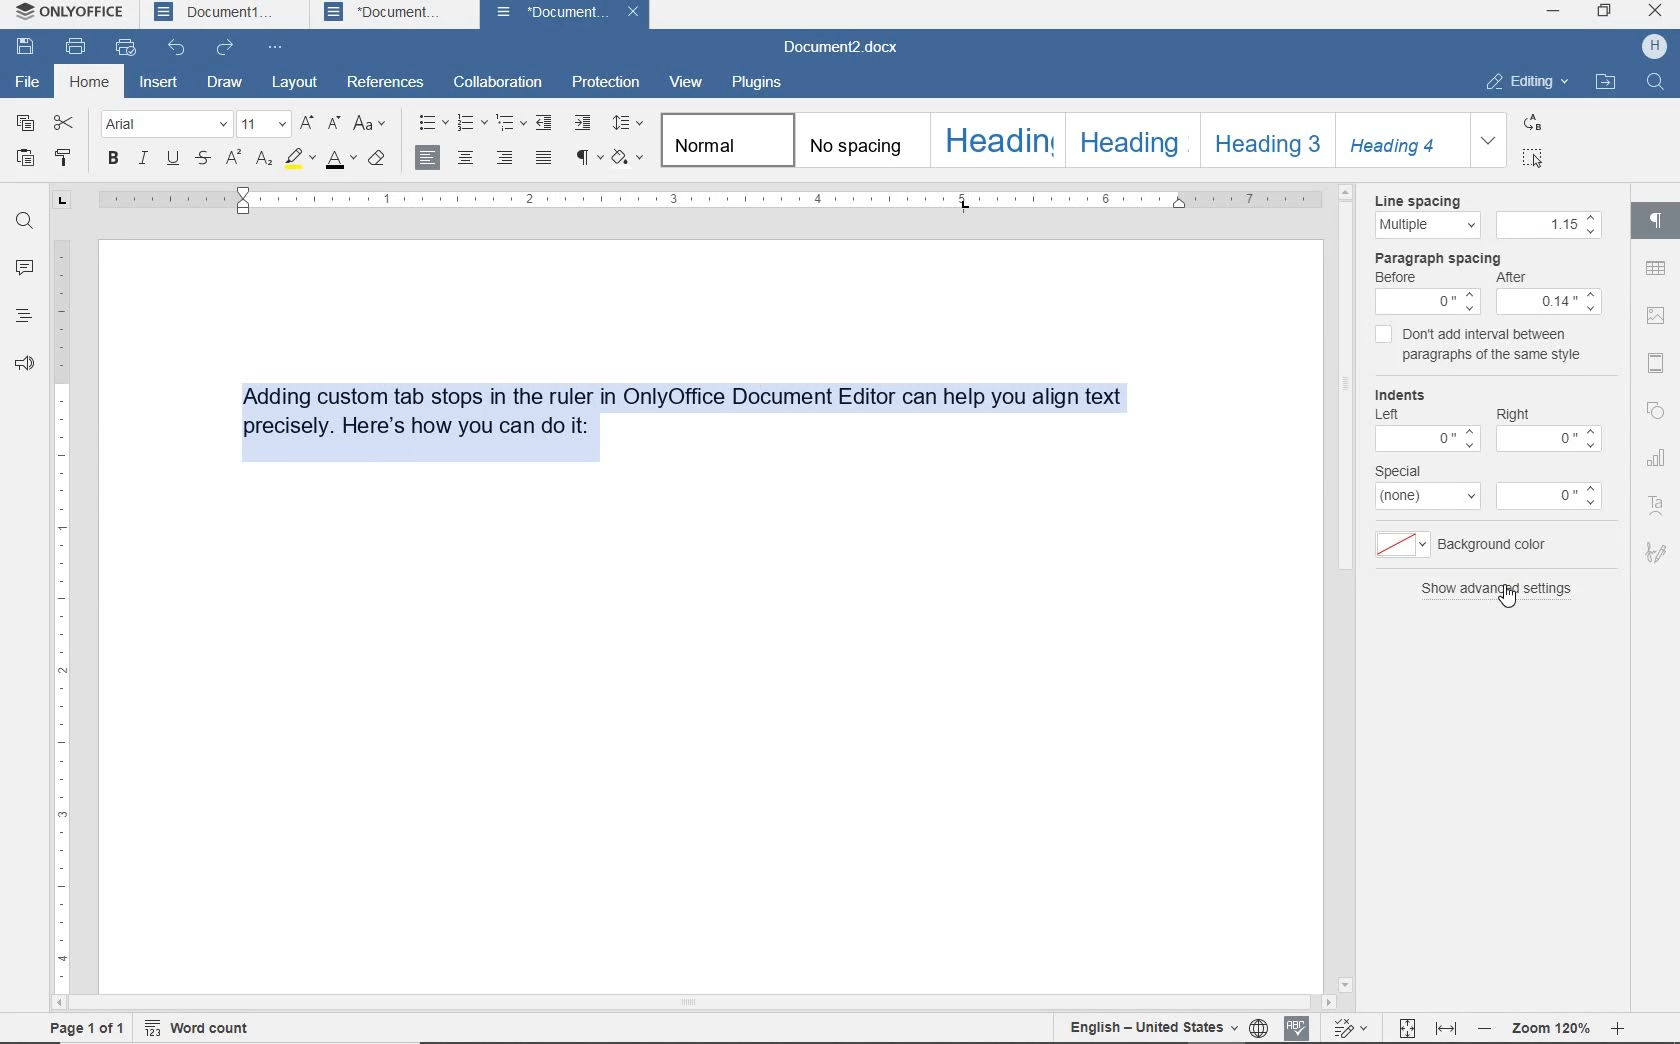  I want to click on draw, so click(225, 83).